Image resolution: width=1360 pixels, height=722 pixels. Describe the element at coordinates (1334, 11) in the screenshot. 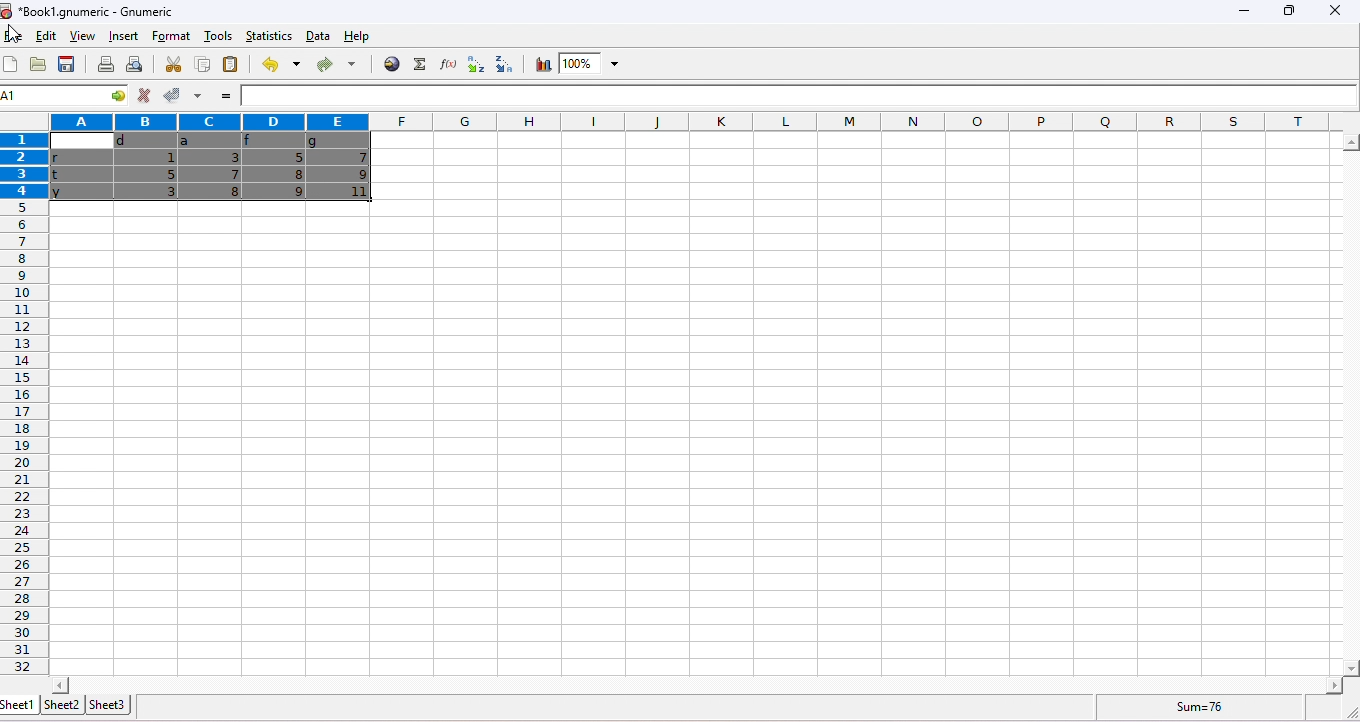

I see `close` at that location.